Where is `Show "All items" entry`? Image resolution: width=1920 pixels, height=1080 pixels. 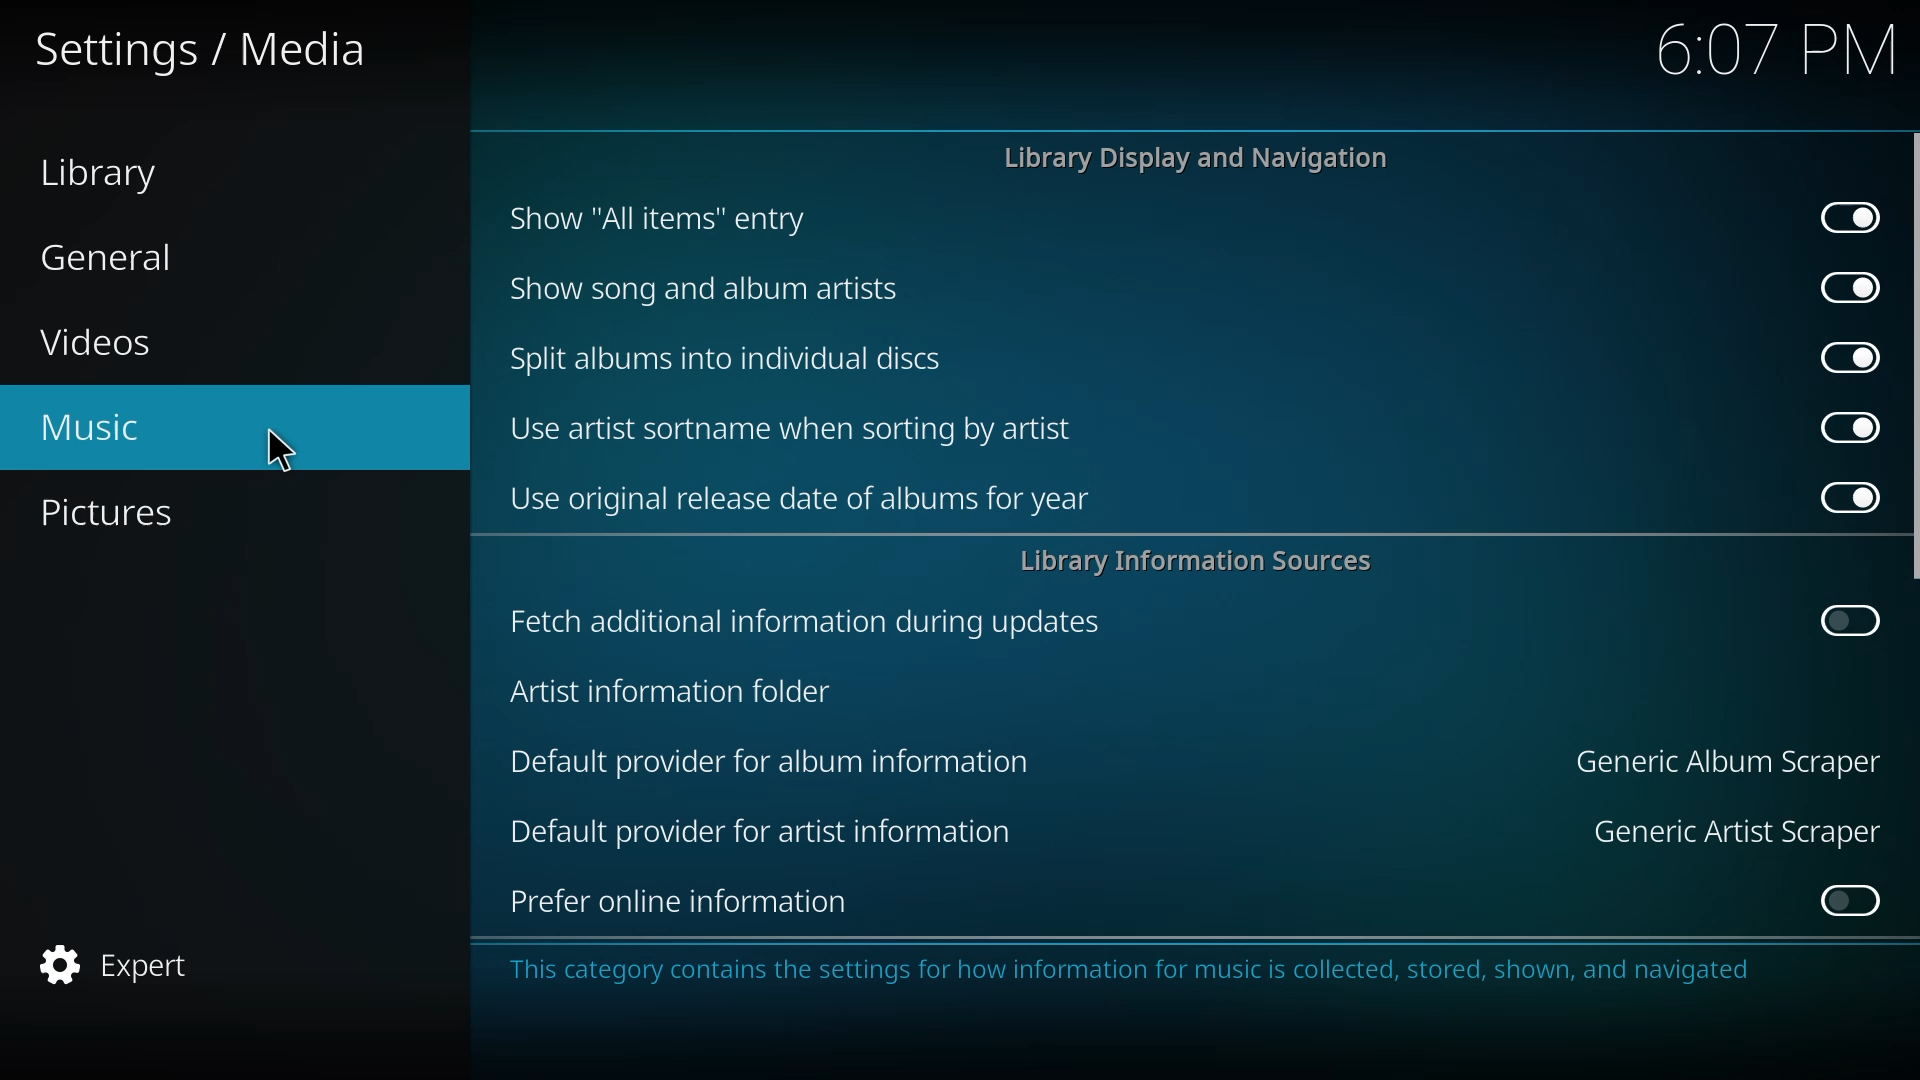 Show "All items" entry is located at coordinates (655, 221).